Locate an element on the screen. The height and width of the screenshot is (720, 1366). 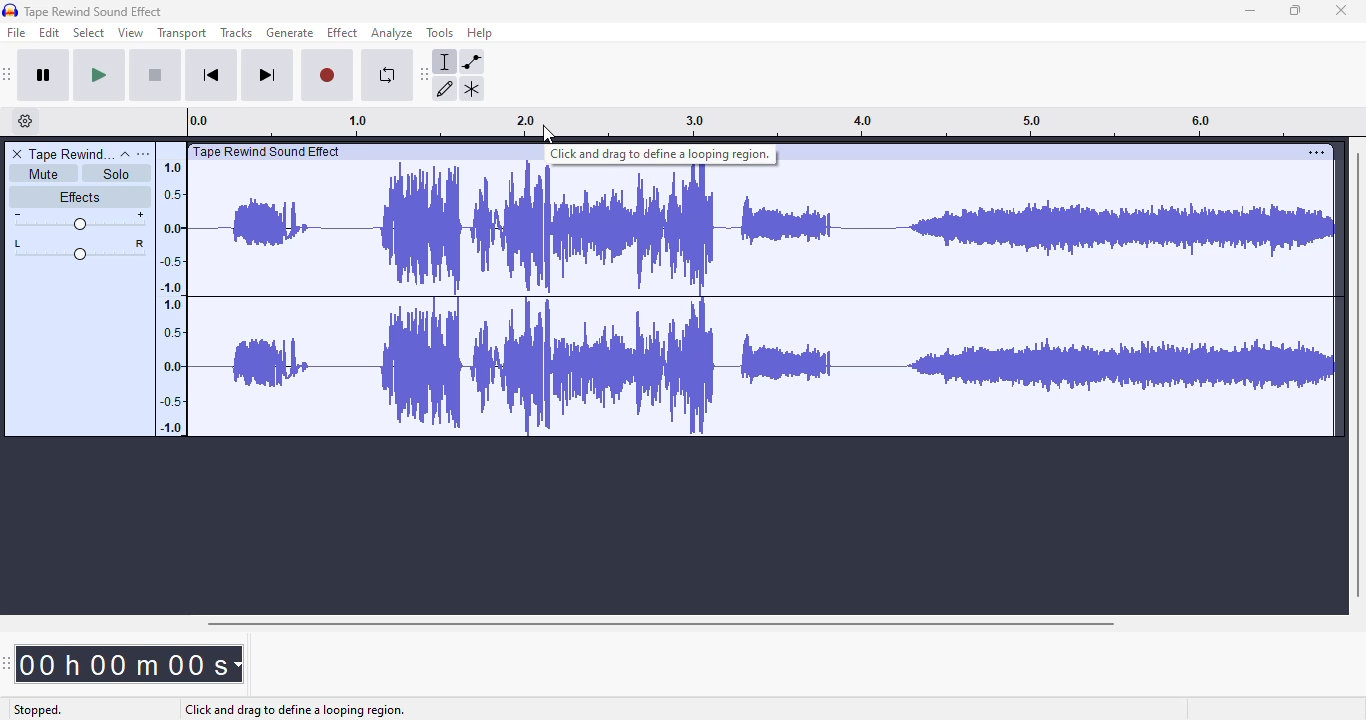
stop is located at coordinates (155, 74).